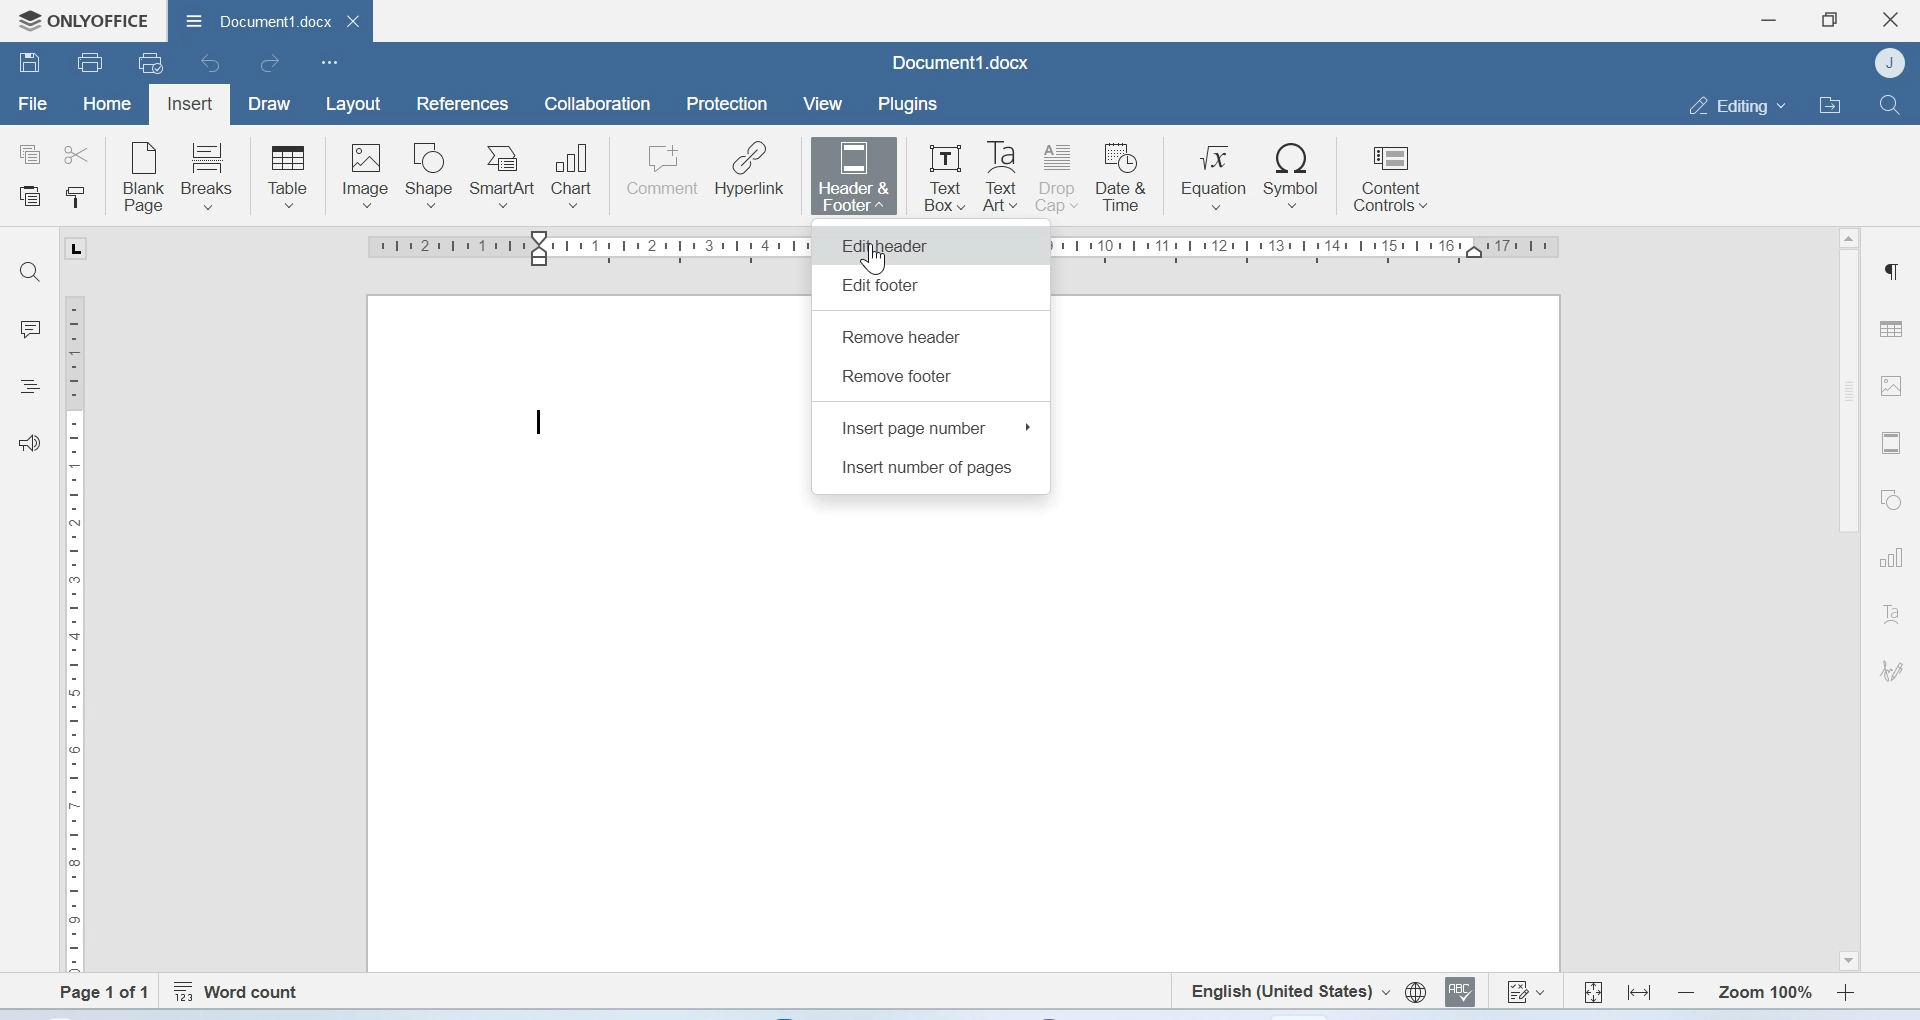 Image resolution: width=1920 pixels, height=1020 pixels. Describe the element at coordinates (579, 172) in the screenshot. I see `Chart` at that location.